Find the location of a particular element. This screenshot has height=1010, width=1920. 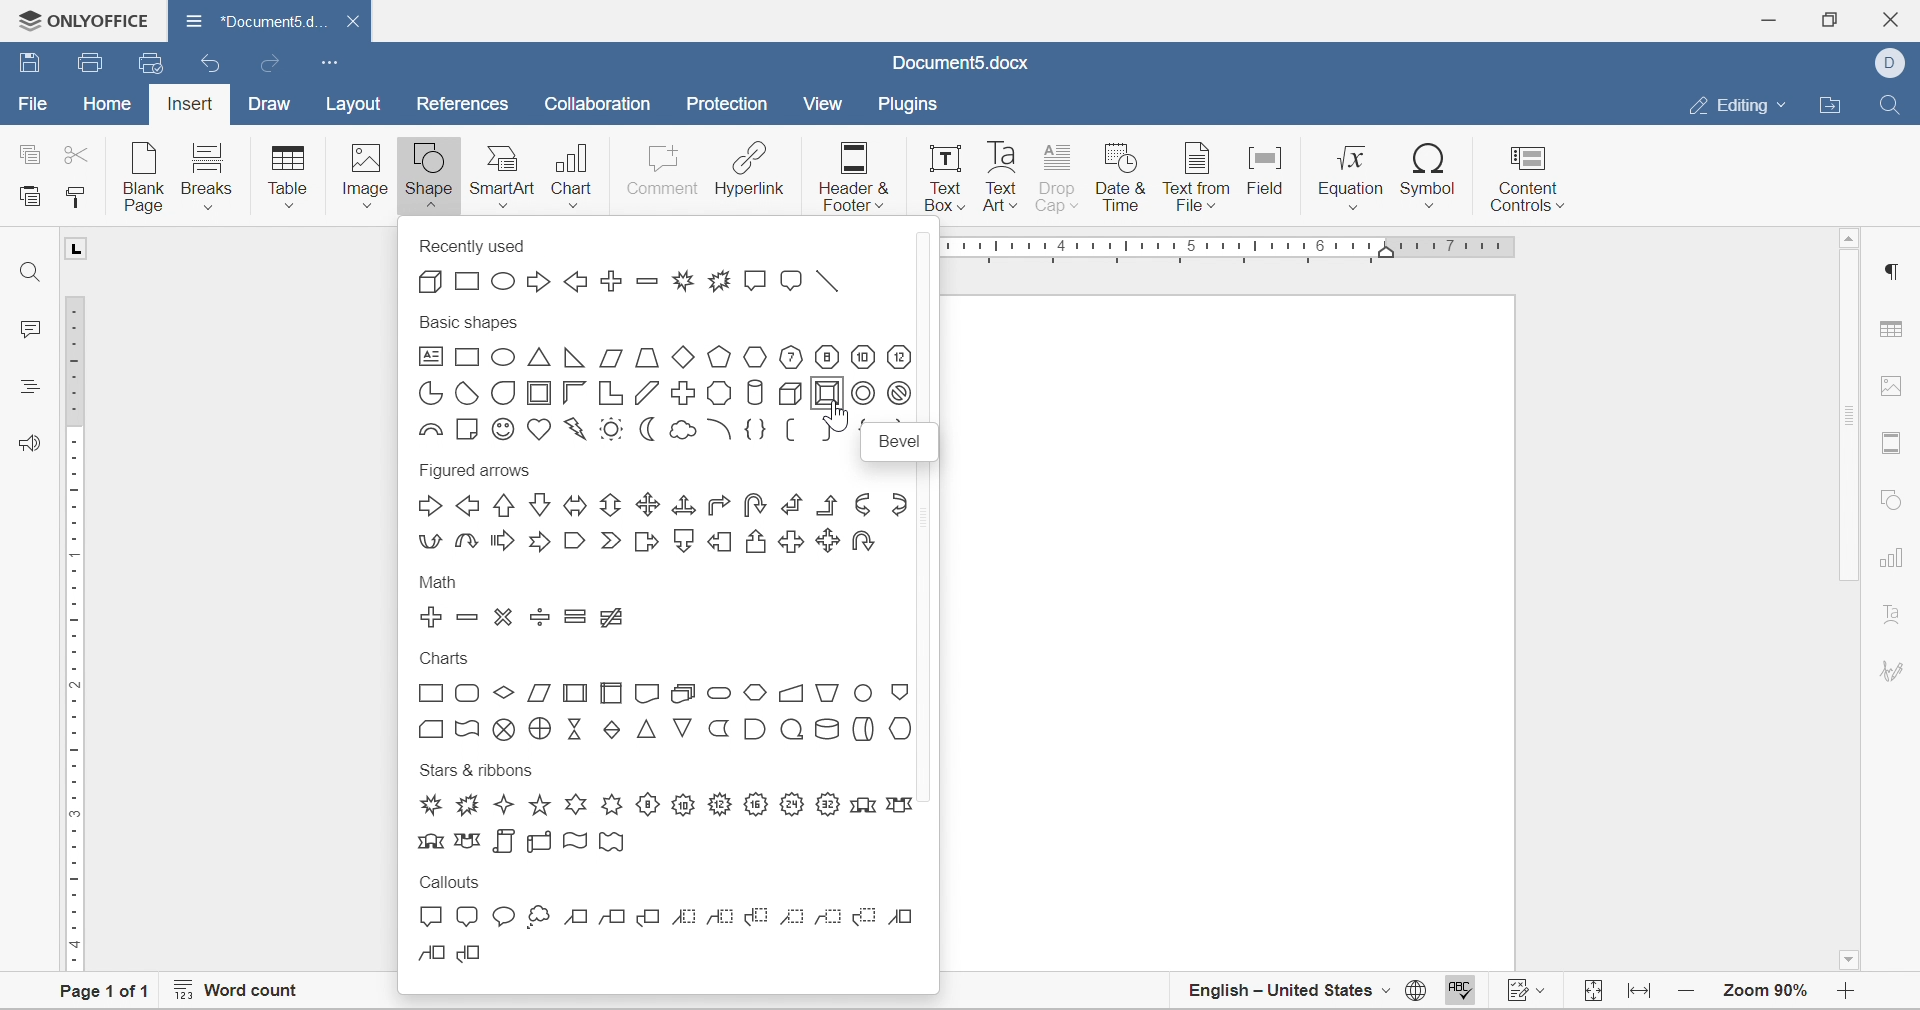

basic shapes is located at coordinates (663, 382).